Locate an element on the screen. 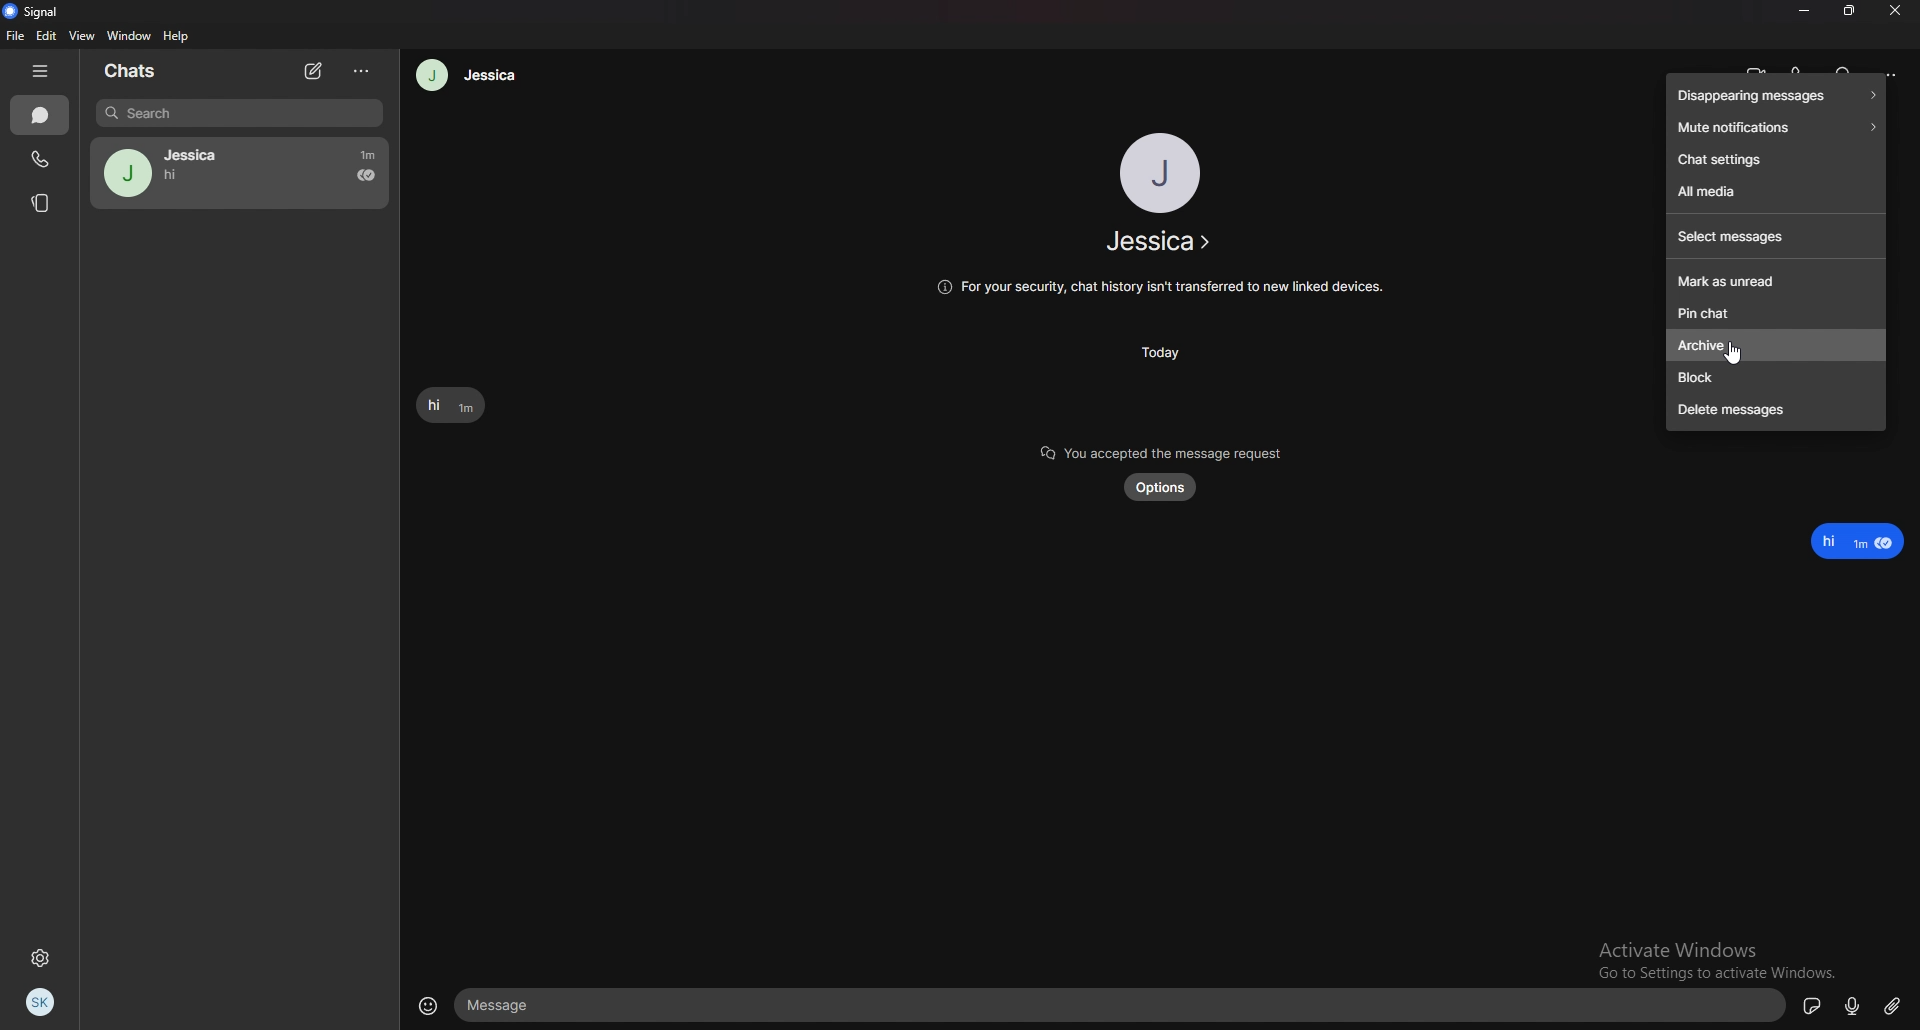 The width and height of the screenshot is (1920, 1030). Contact photo J is located at coordinates (1161, 172).